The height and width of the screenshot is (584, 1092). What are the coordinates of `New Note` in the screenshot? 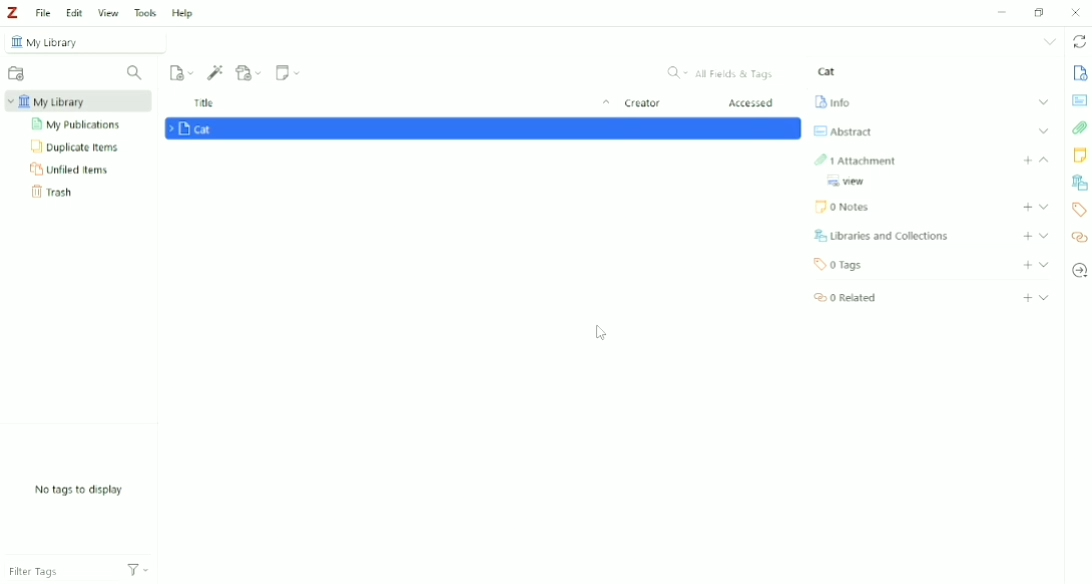 It's located at (289, 72).